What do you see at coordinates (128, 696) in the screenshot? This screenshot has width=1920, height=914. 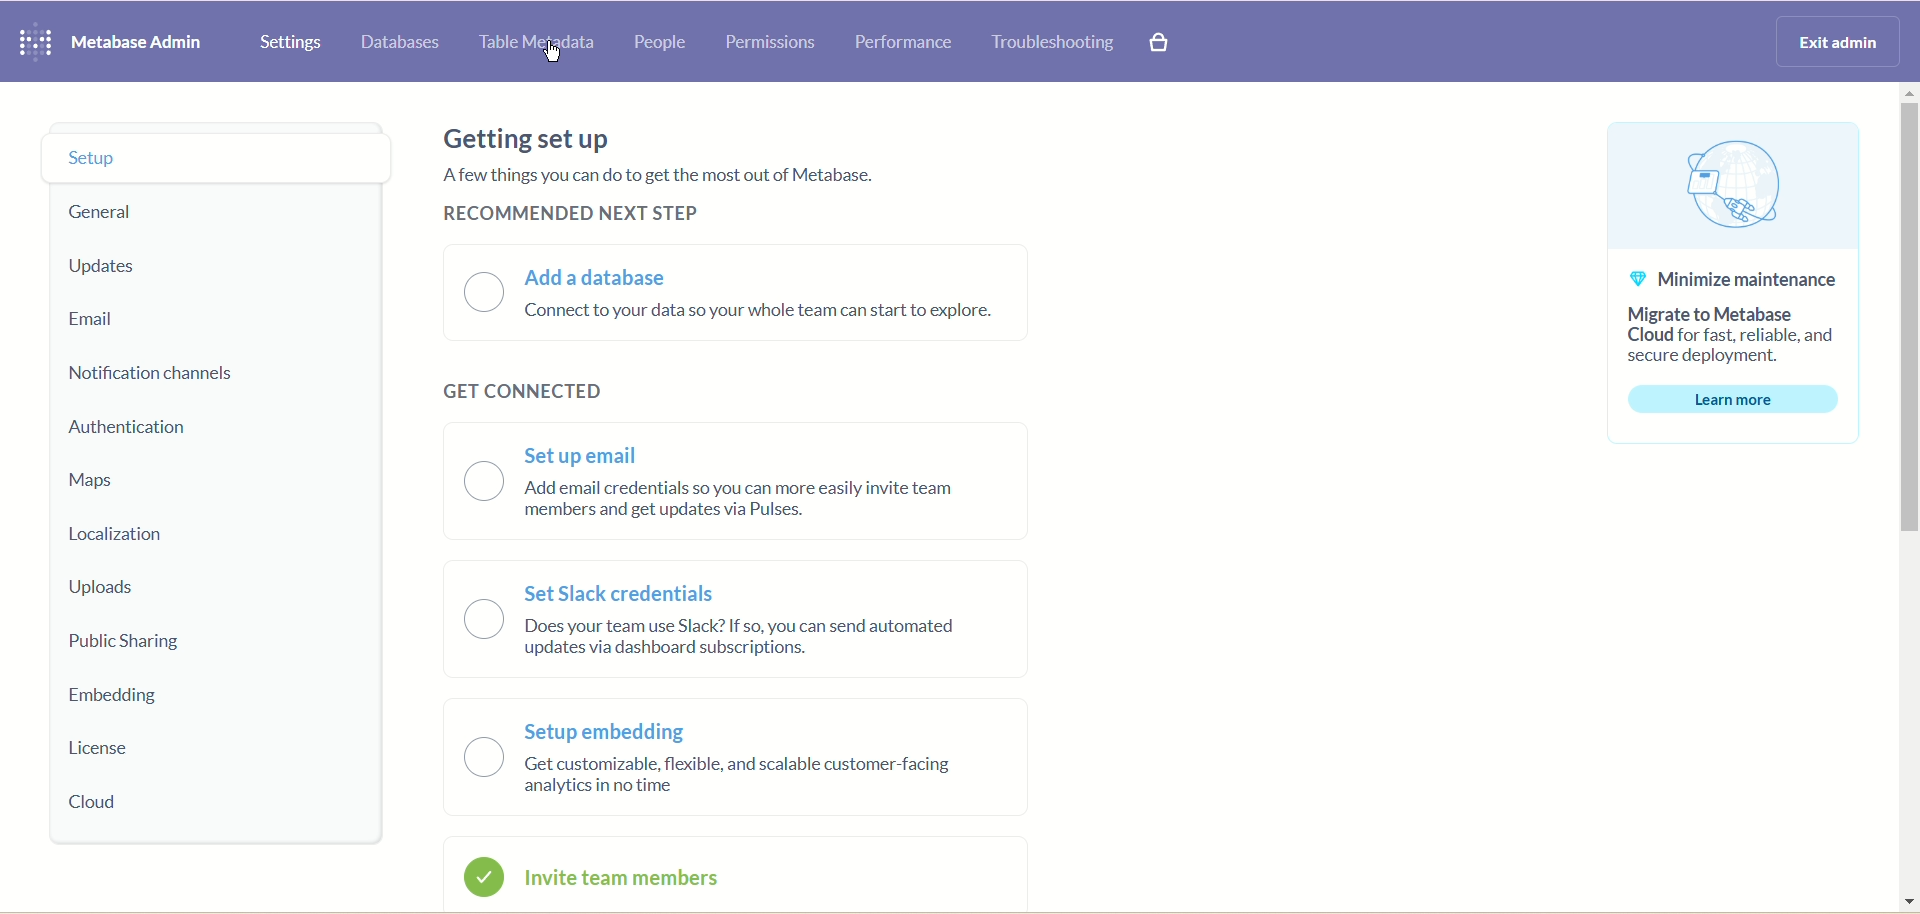 I see `Embedding` at bounding box center [128, 696].